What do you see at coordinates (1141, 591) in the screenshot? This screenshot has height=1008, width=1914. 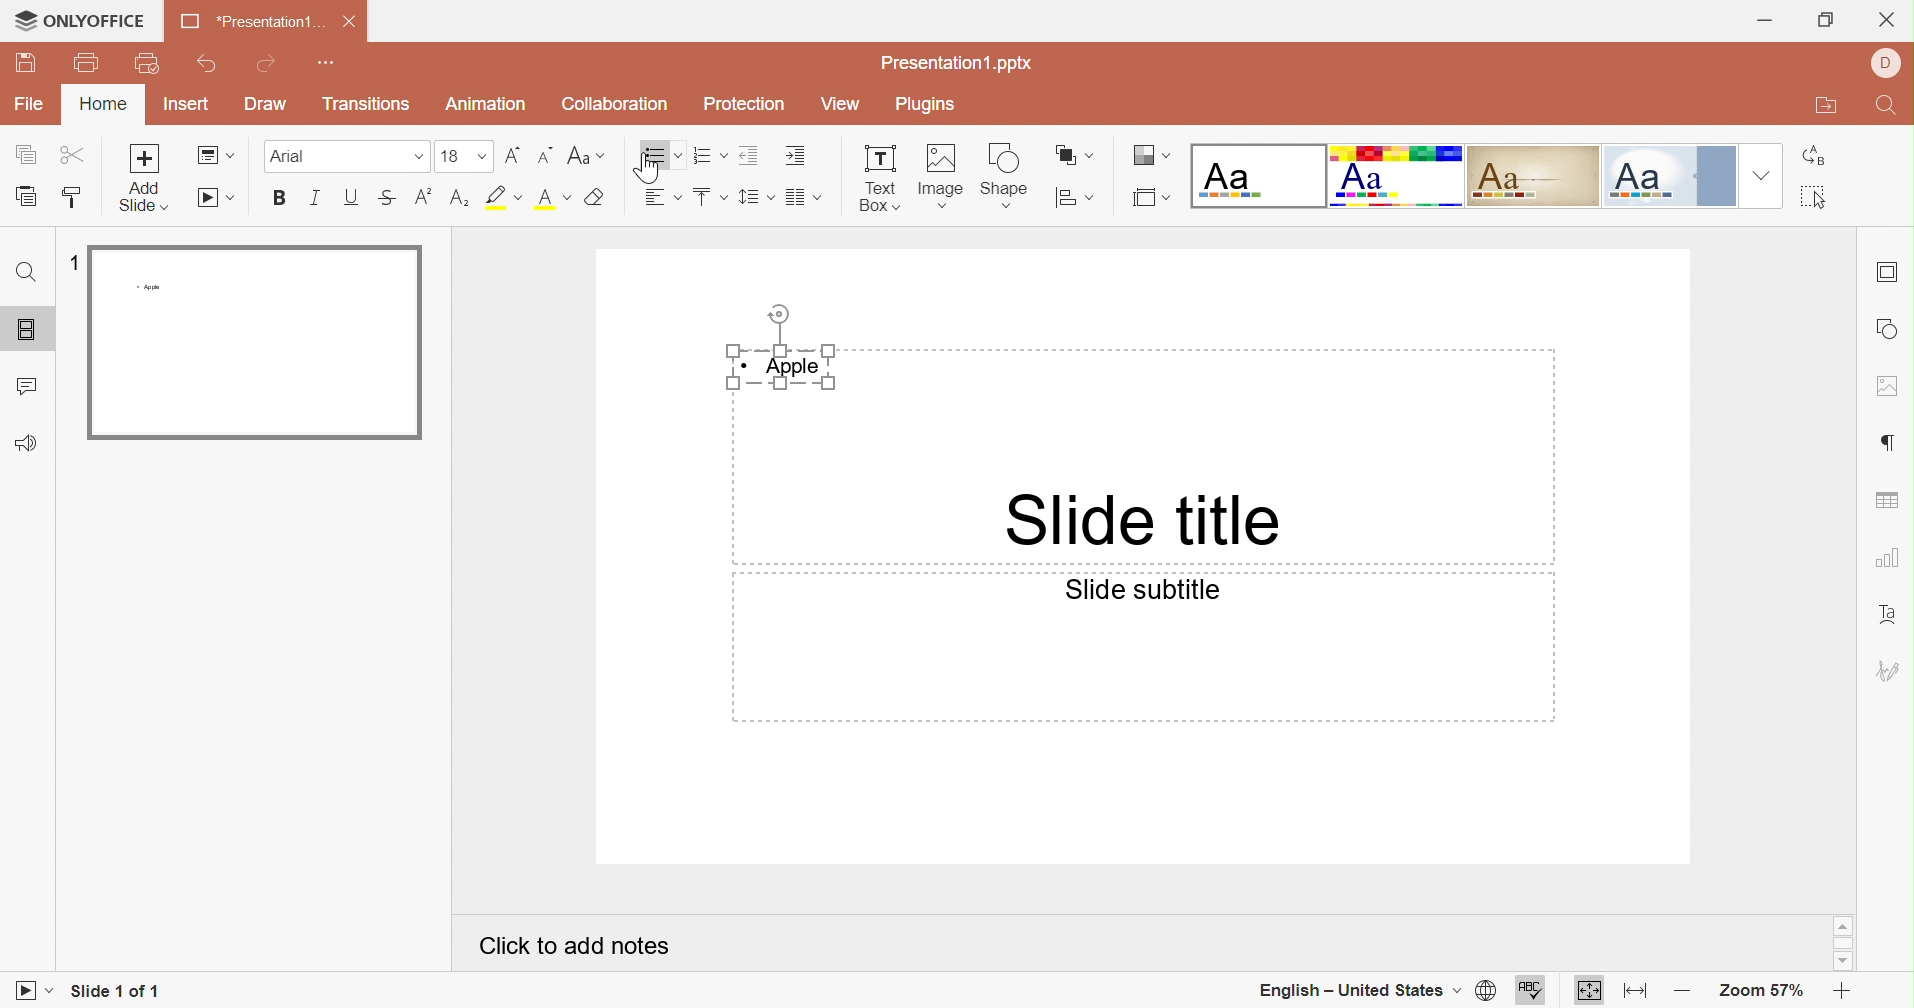 I see `Slide subtitle` at bounding box center [1141, 591].